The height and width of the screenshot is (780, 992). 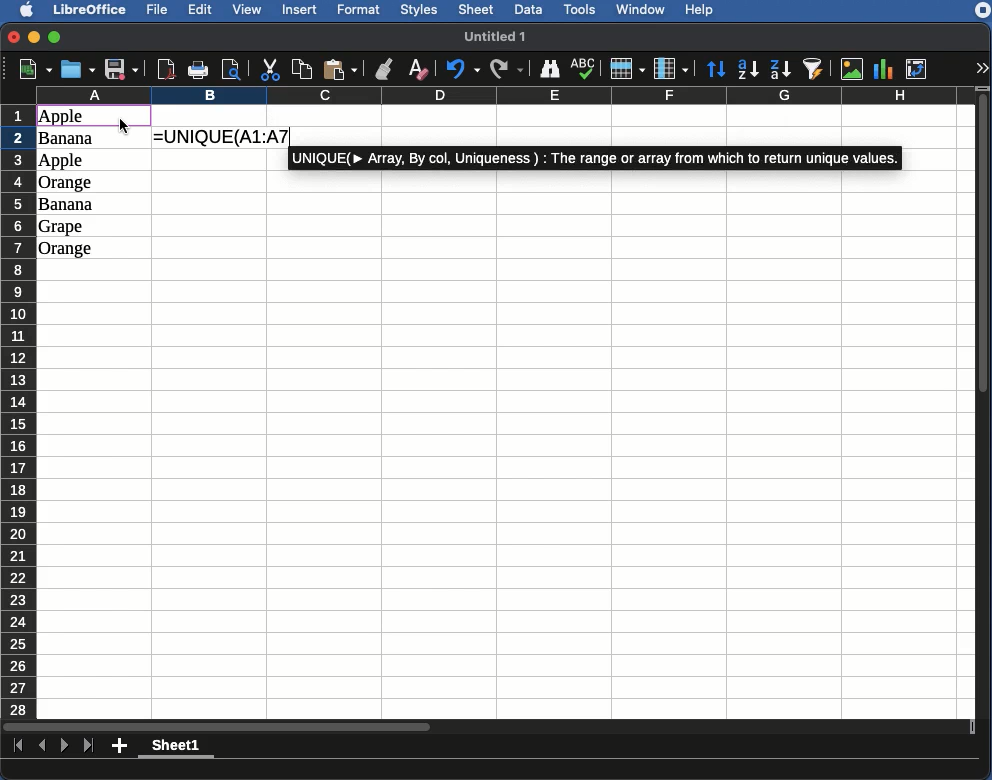 I want to click on Clear formatting, so click(x=420, y=68).